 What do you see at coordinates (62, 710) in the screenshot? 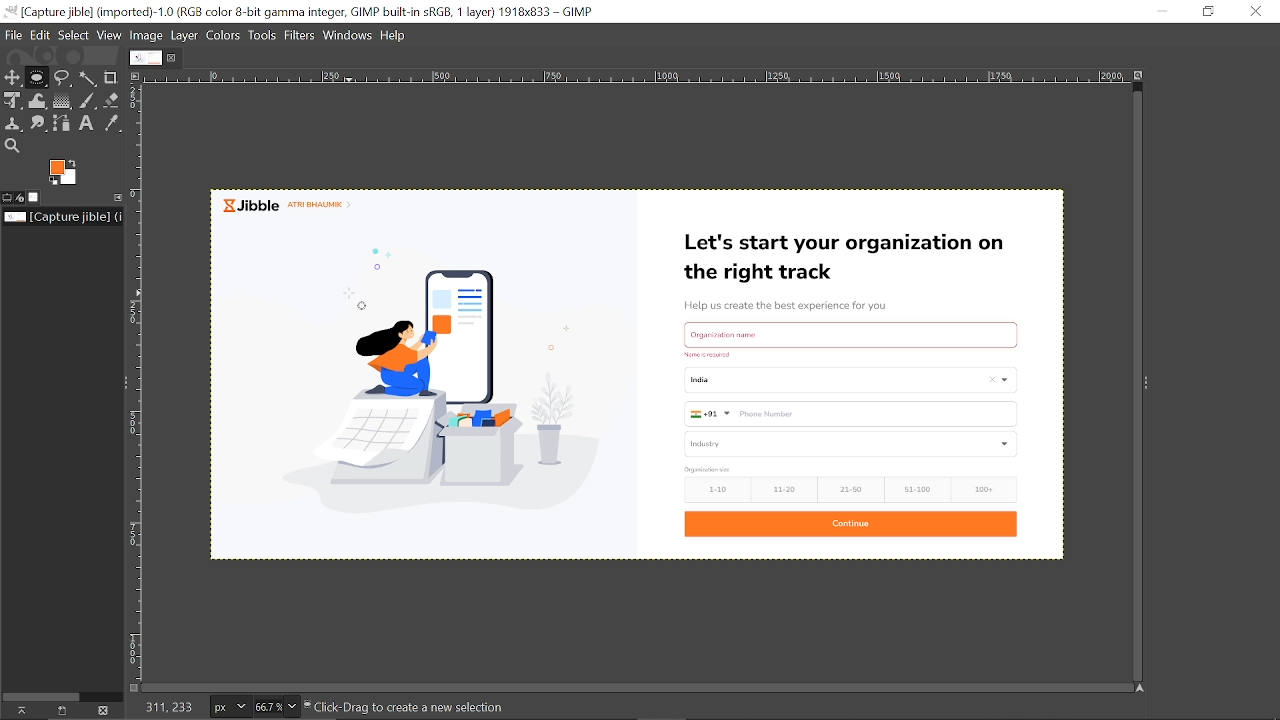
I see `Create a new display for this image` at bounding box center [62, 710].